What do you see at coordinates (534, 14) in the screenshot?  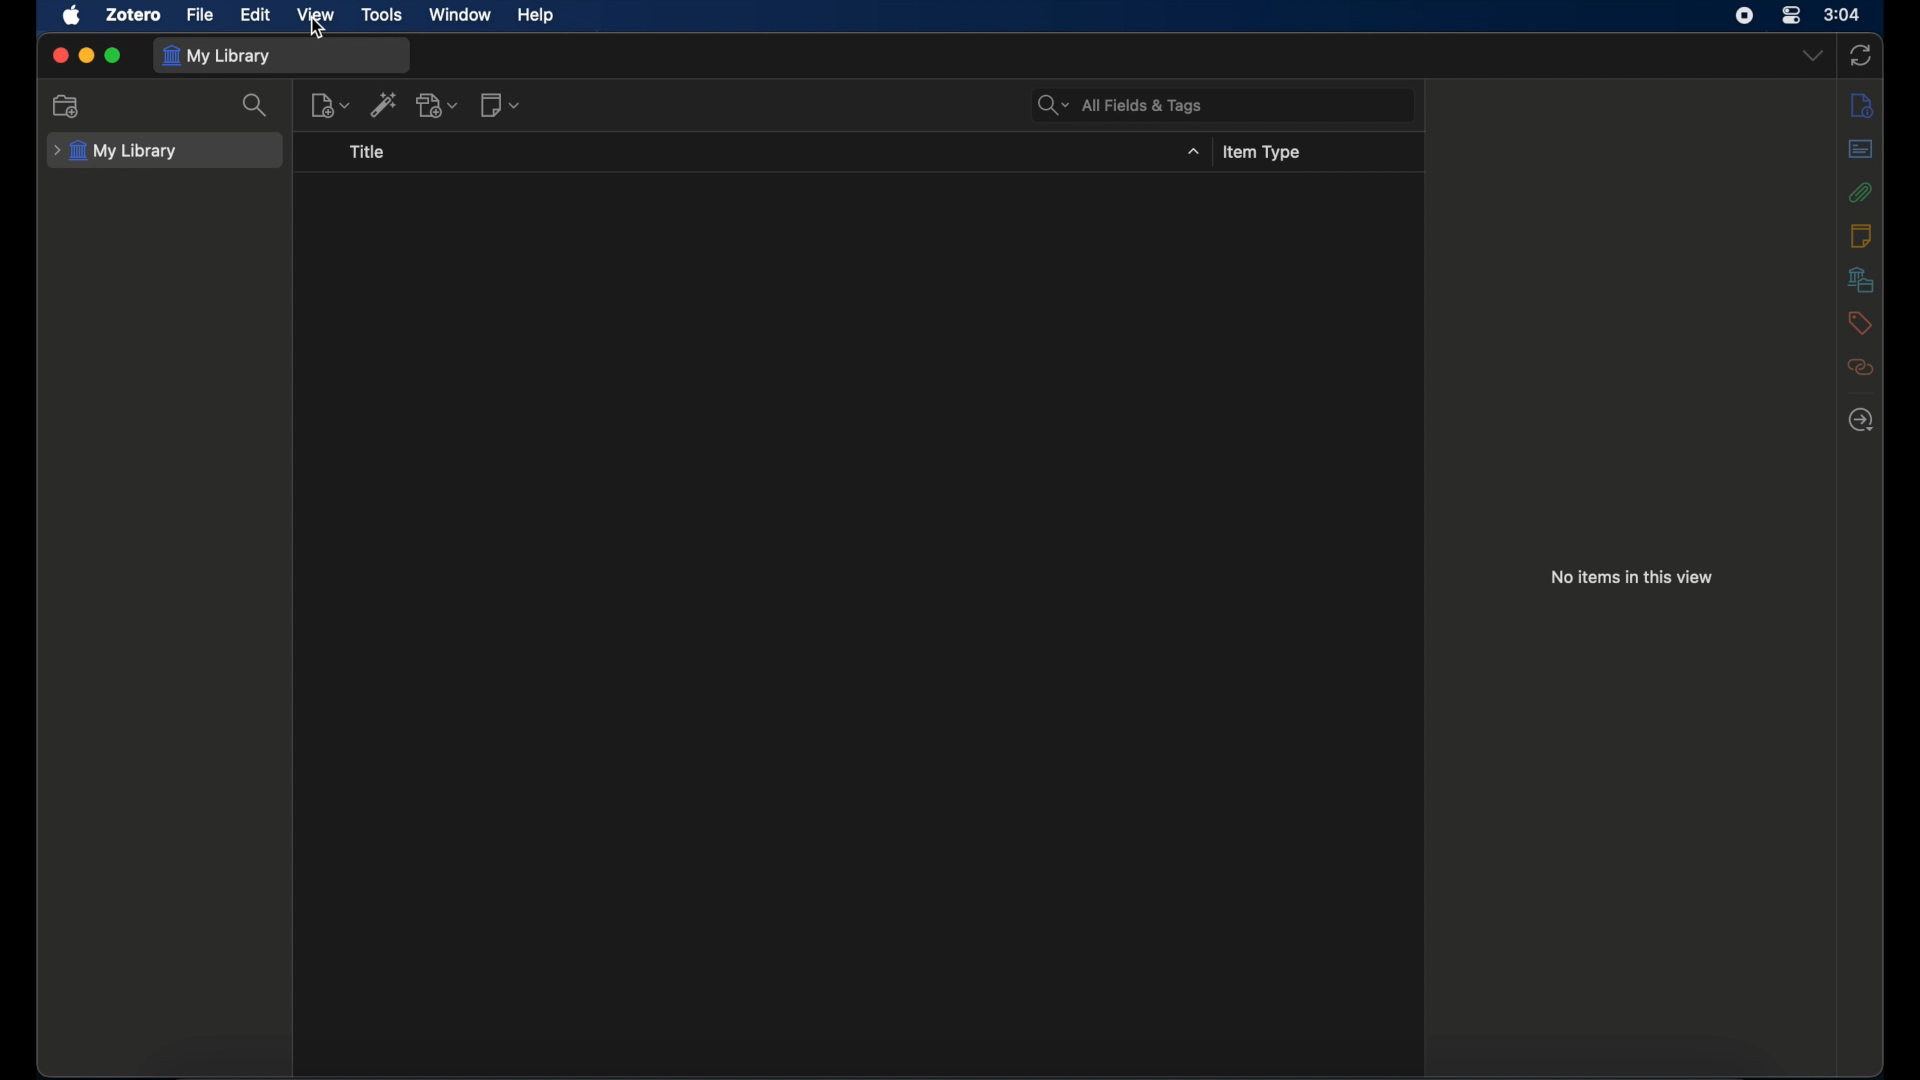 I see `help` at bounding box center [534, 14].